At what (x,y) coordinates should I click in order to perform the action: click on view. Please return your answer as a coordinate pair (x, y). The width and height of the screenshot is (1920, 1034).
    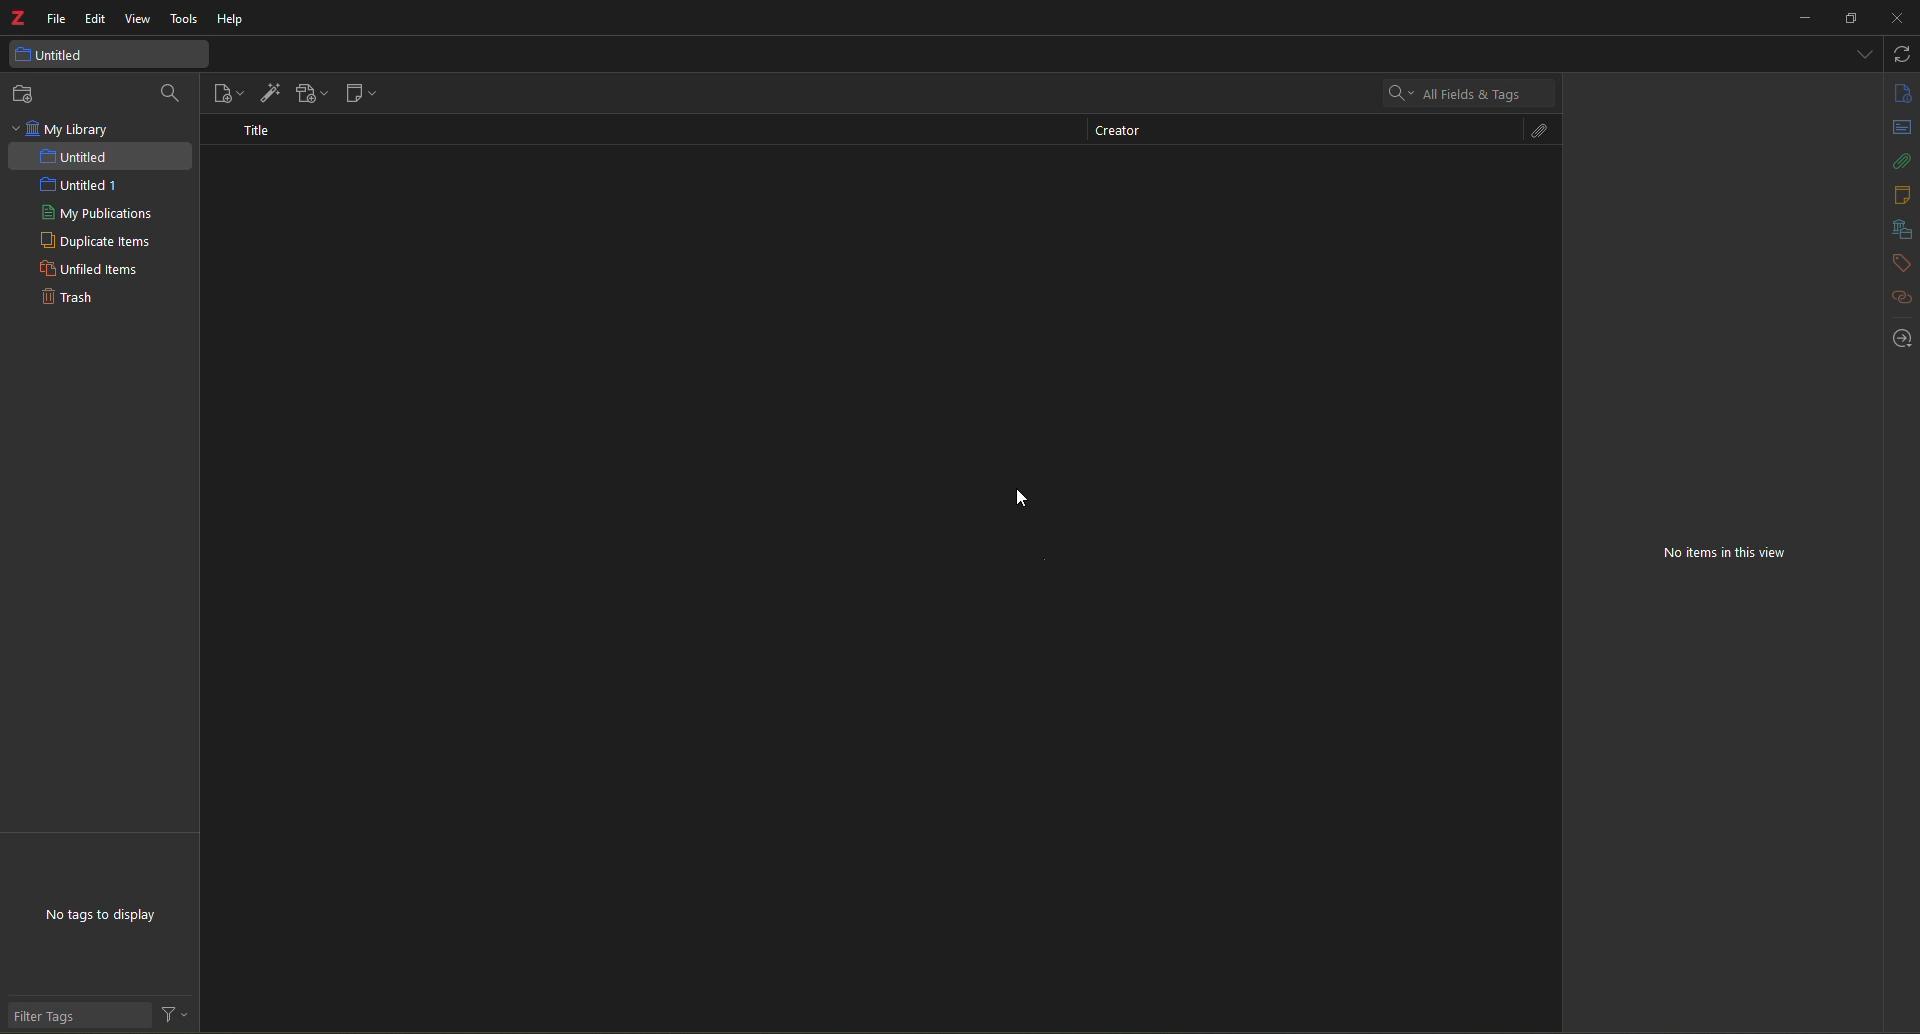
    Looking at the image, I should click on (137, 19).